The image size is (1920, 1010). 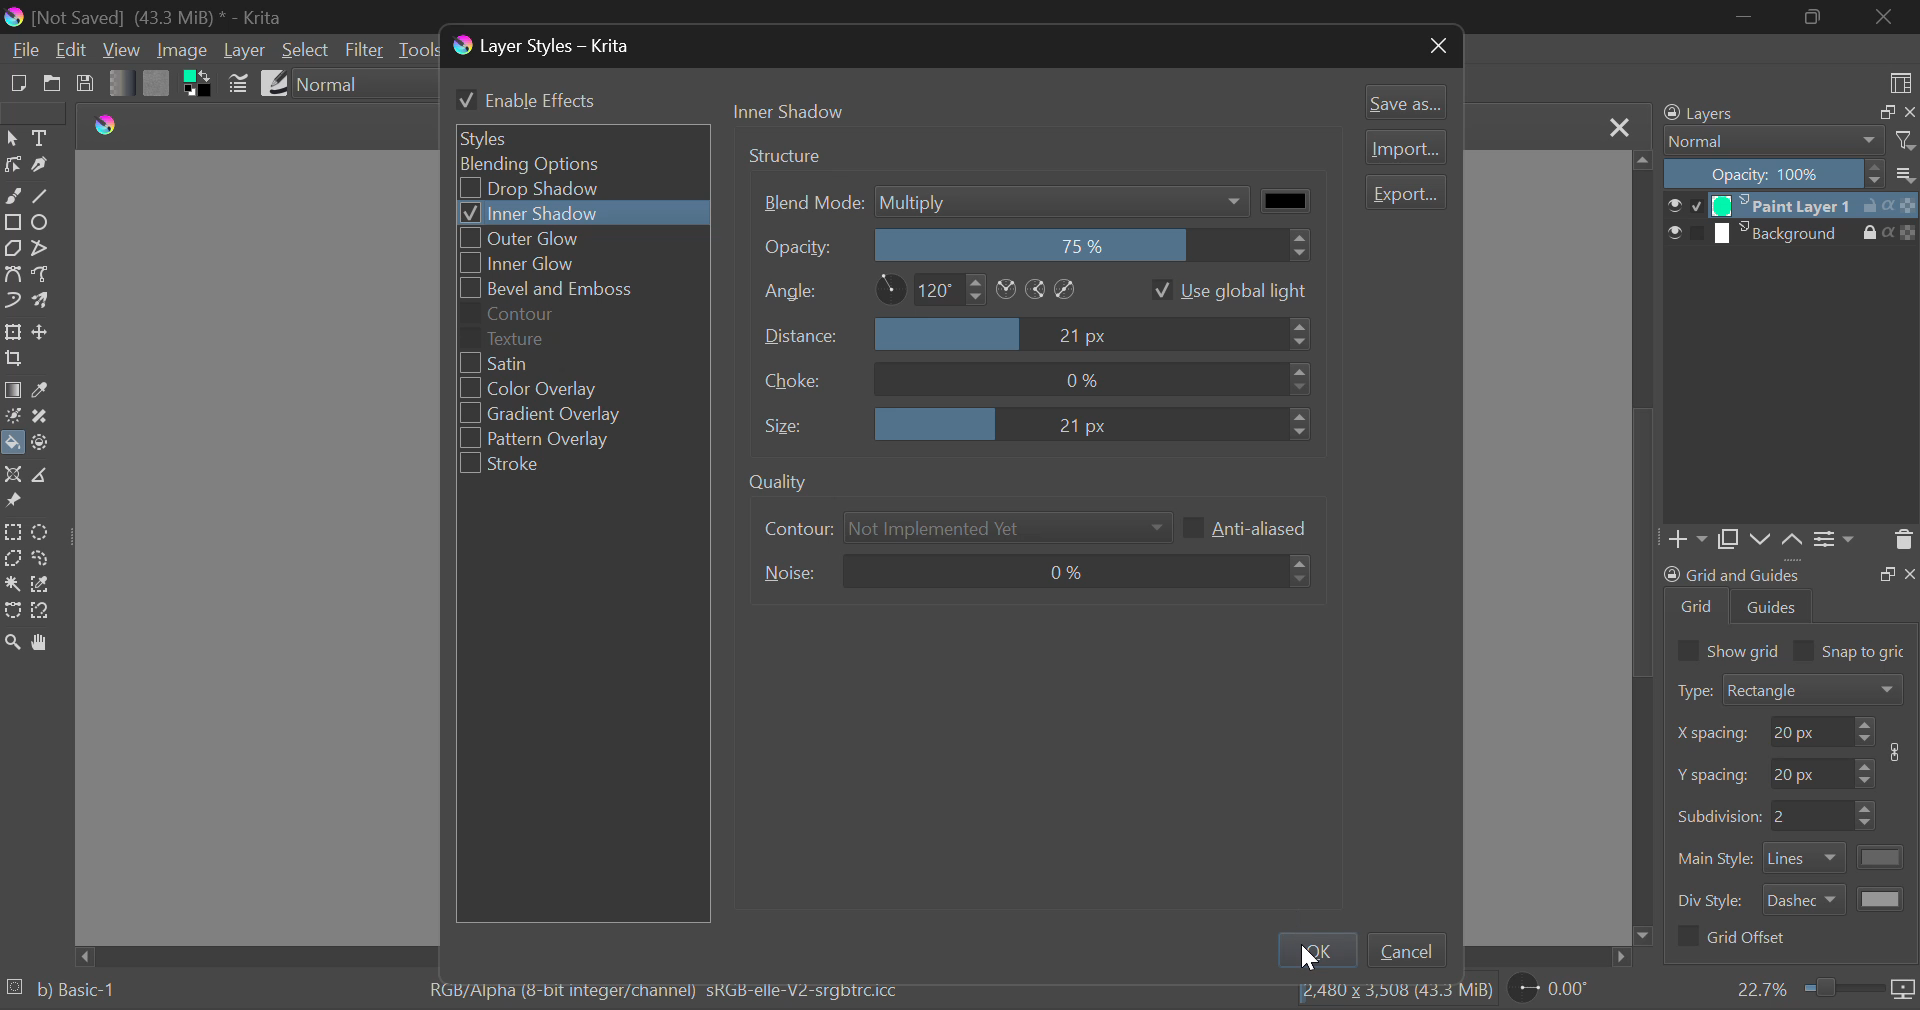 I want to click on Continuous Selection, so click(x=12, y=587).